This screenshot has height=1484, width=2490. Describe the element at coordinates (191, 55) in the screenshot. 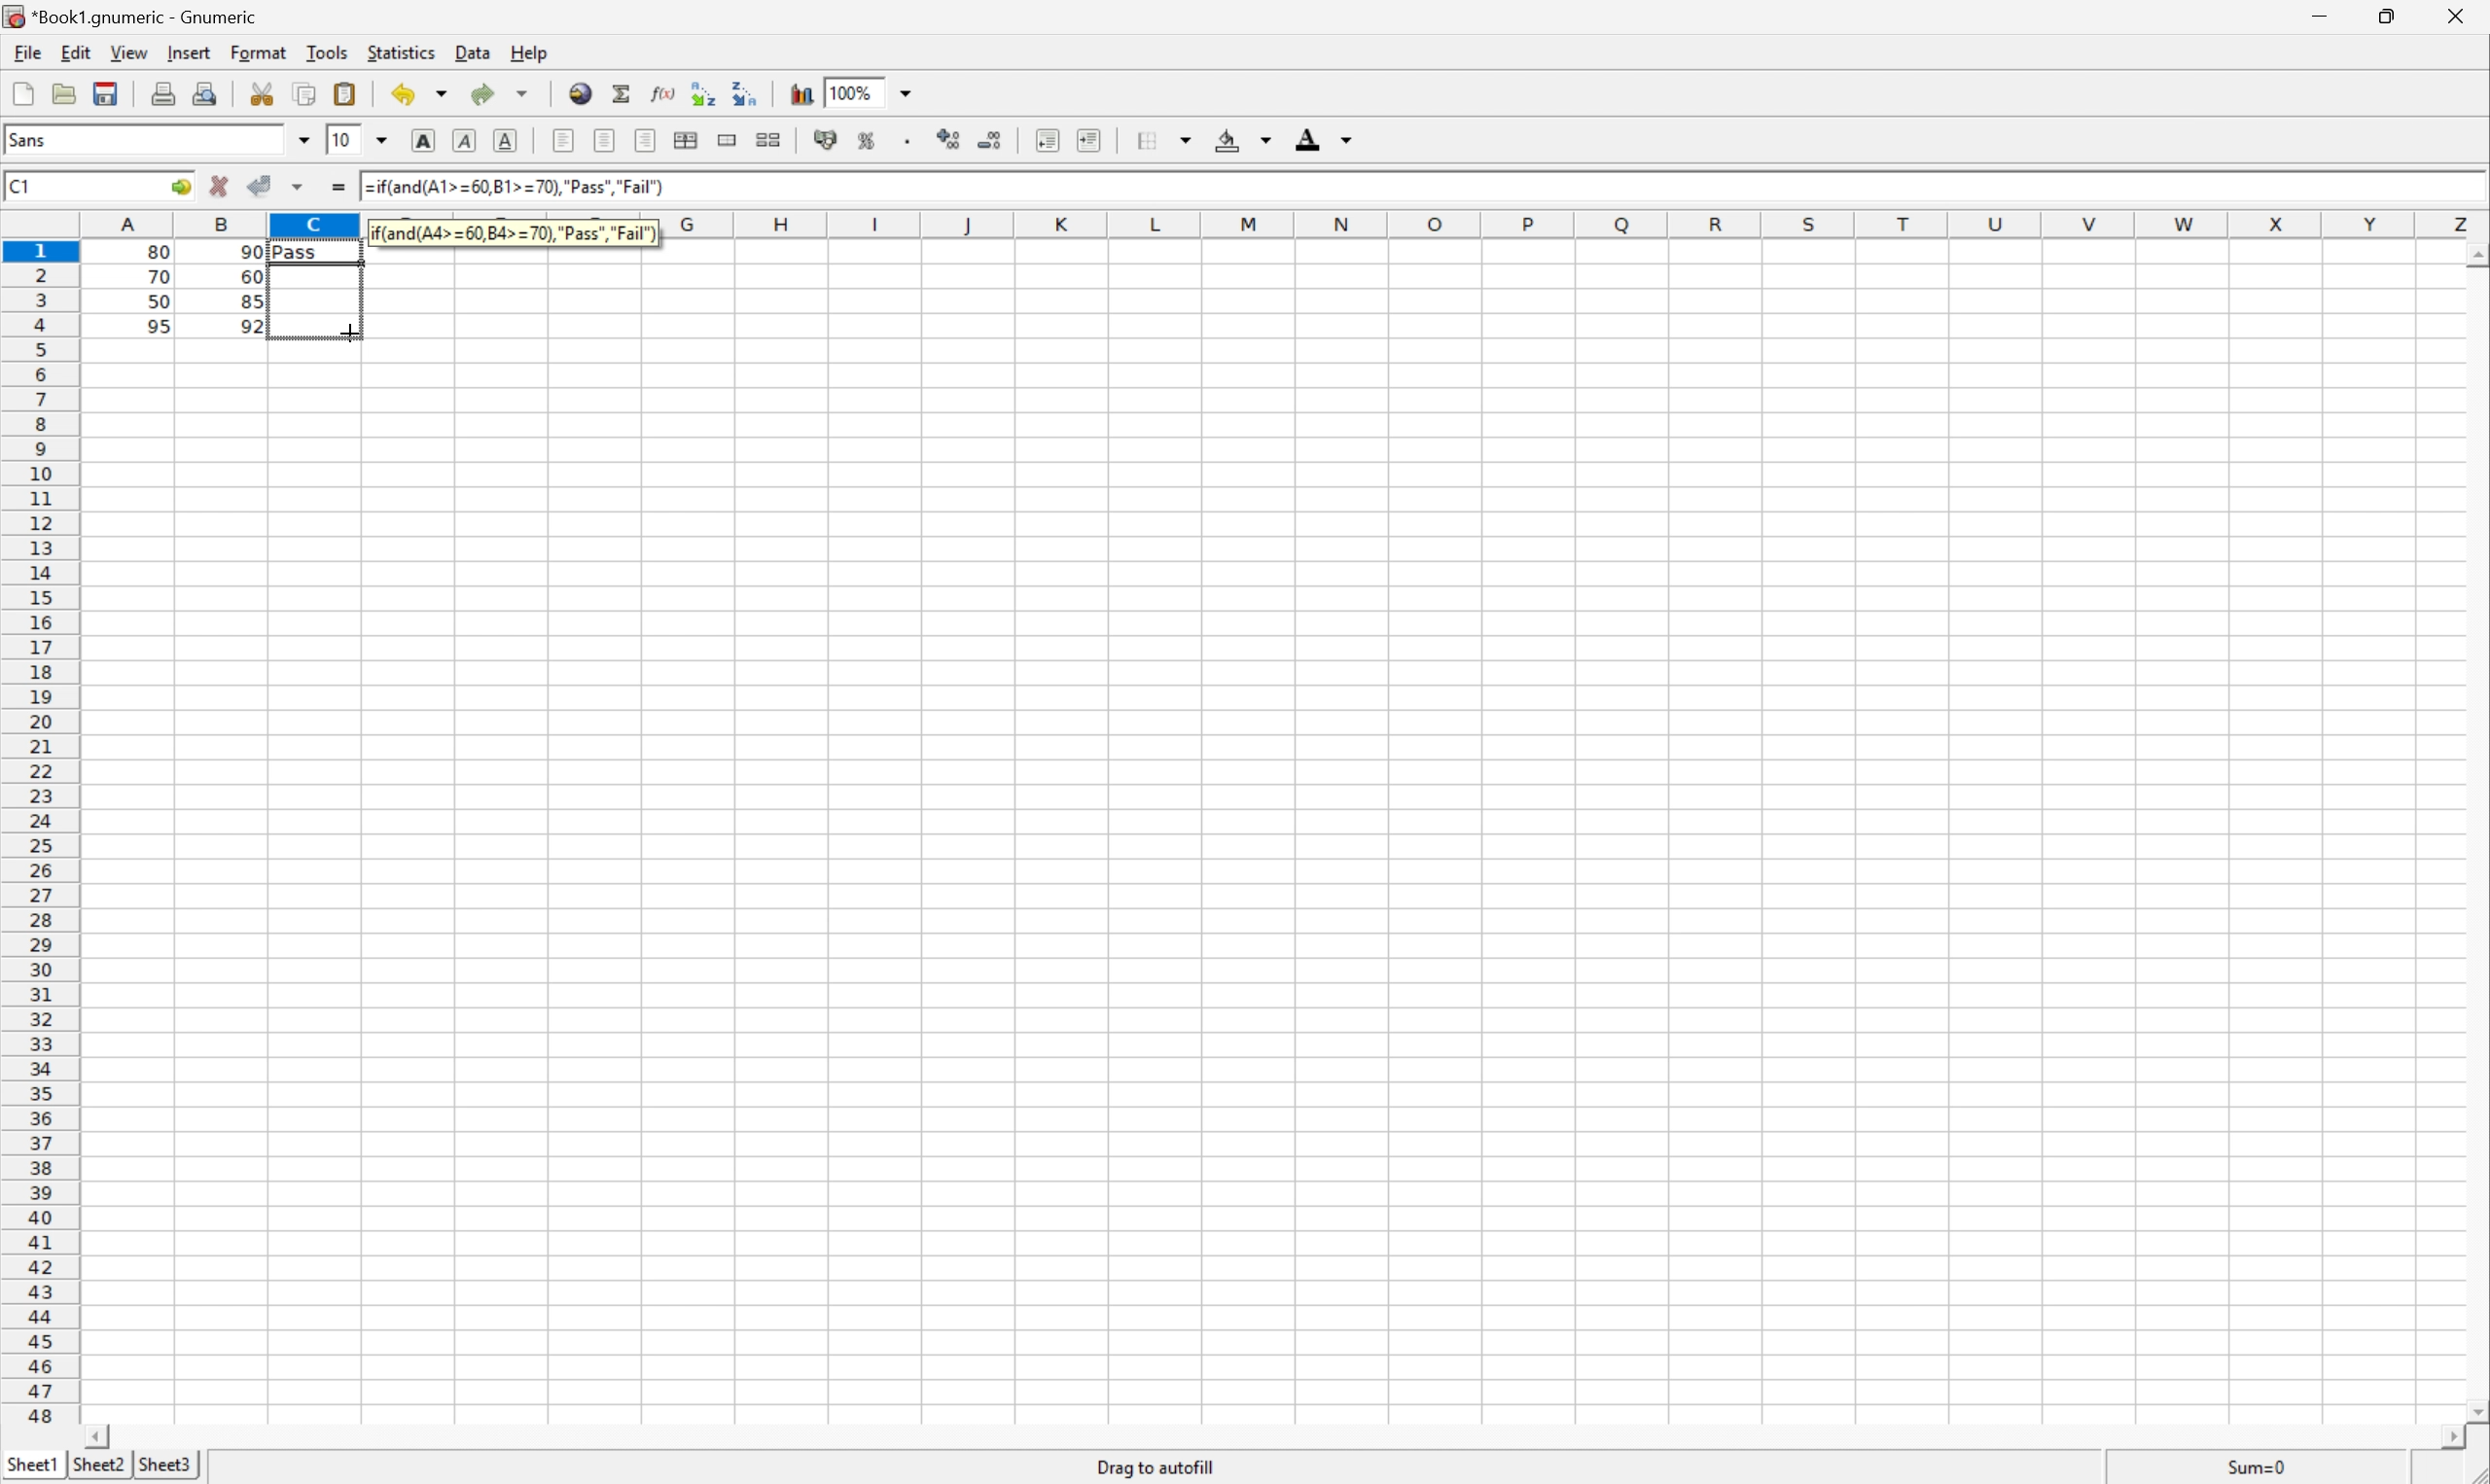

I see `Insert` at that location.